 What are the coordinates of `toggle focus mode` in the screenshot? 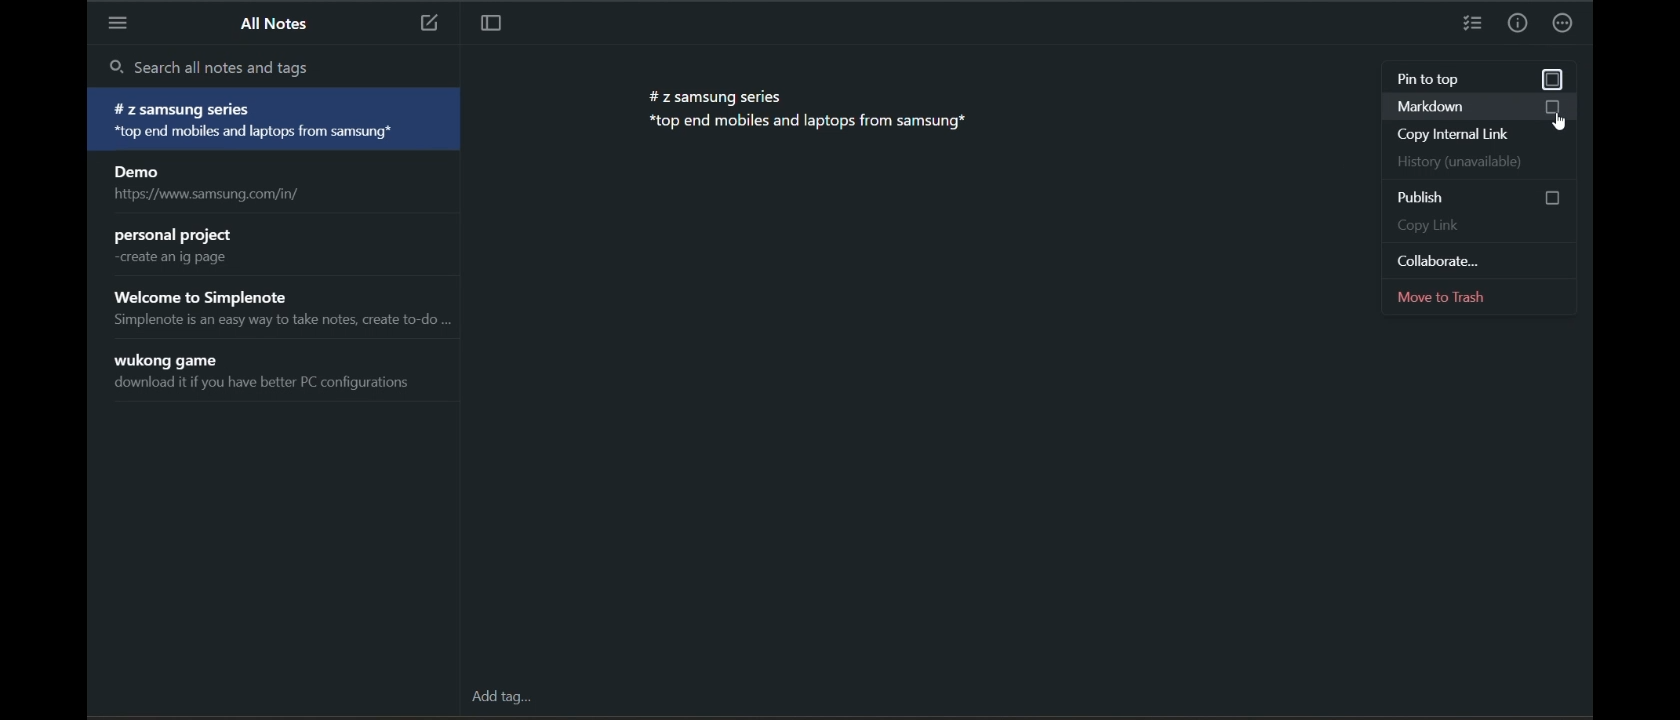 It's located at (490, 26).